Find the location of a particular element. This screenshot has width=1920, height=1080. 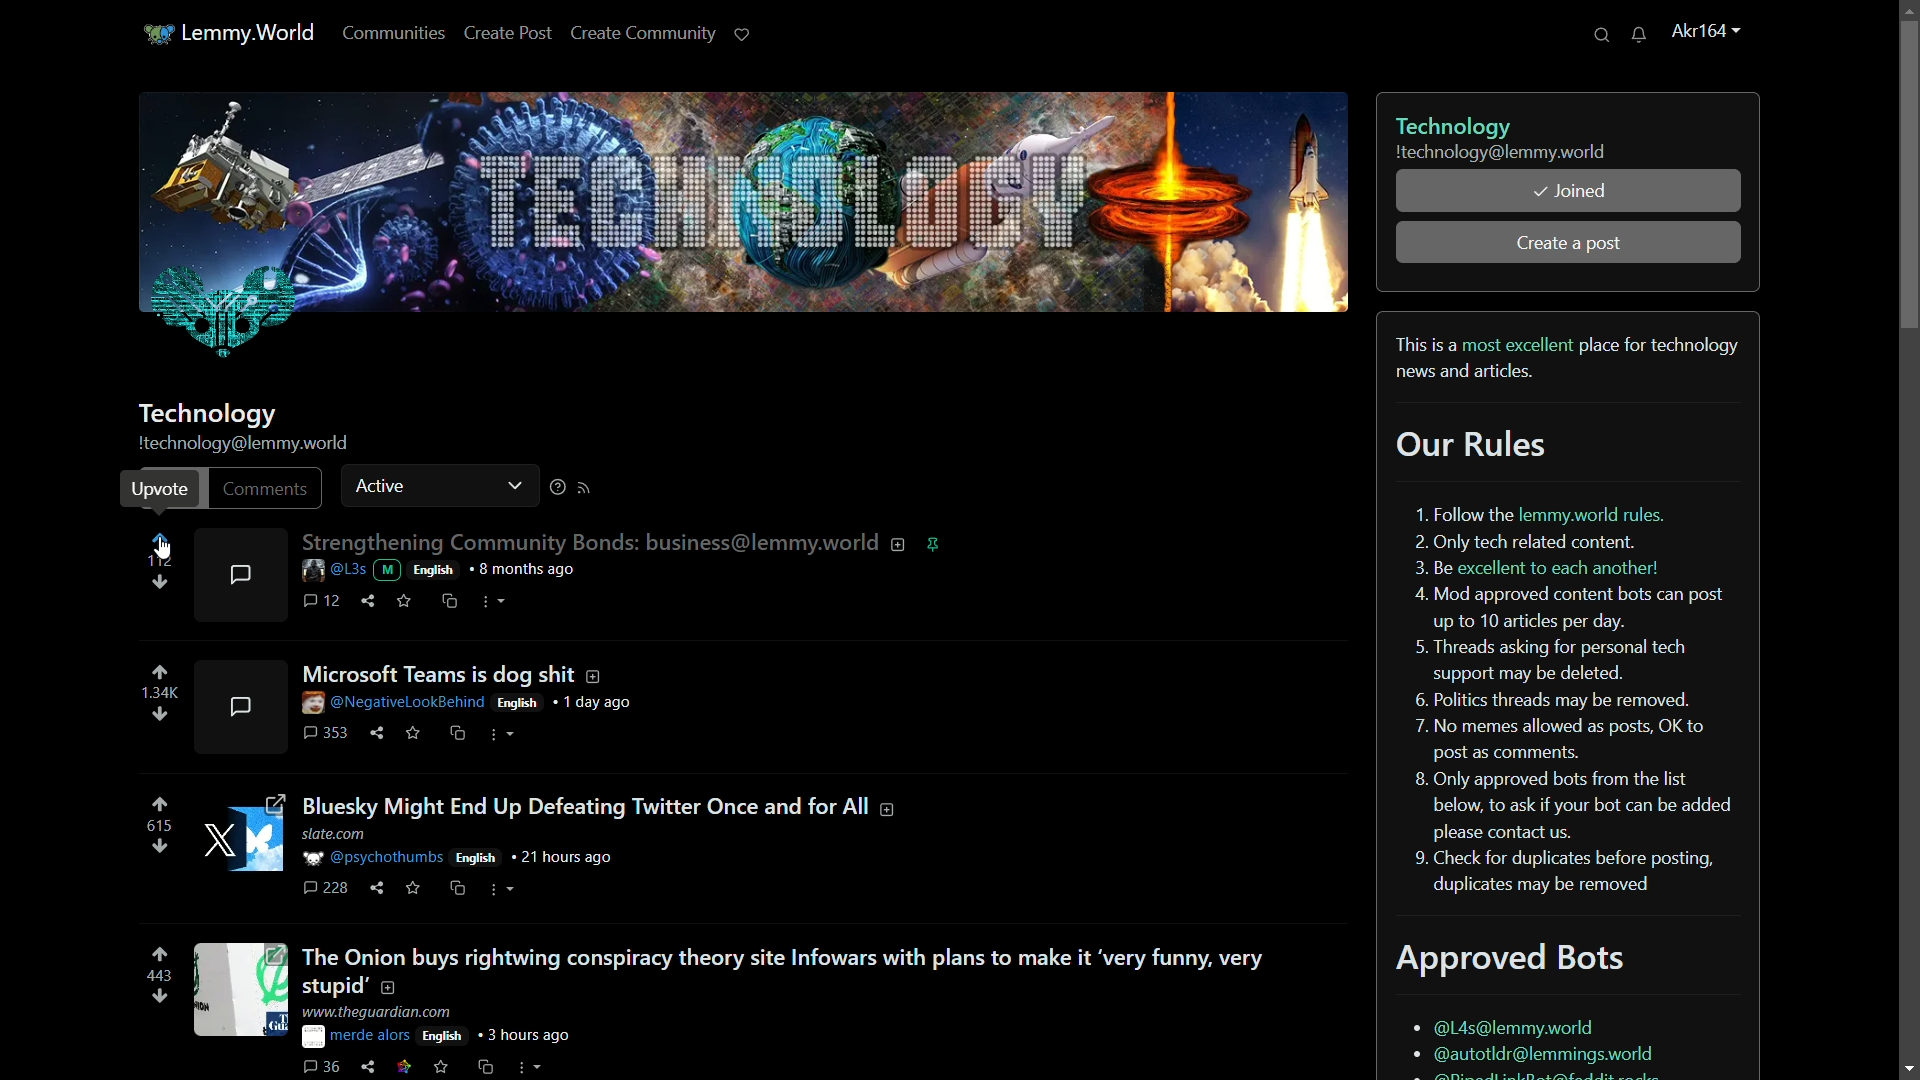

downvote is located at coordinates (159, 715).